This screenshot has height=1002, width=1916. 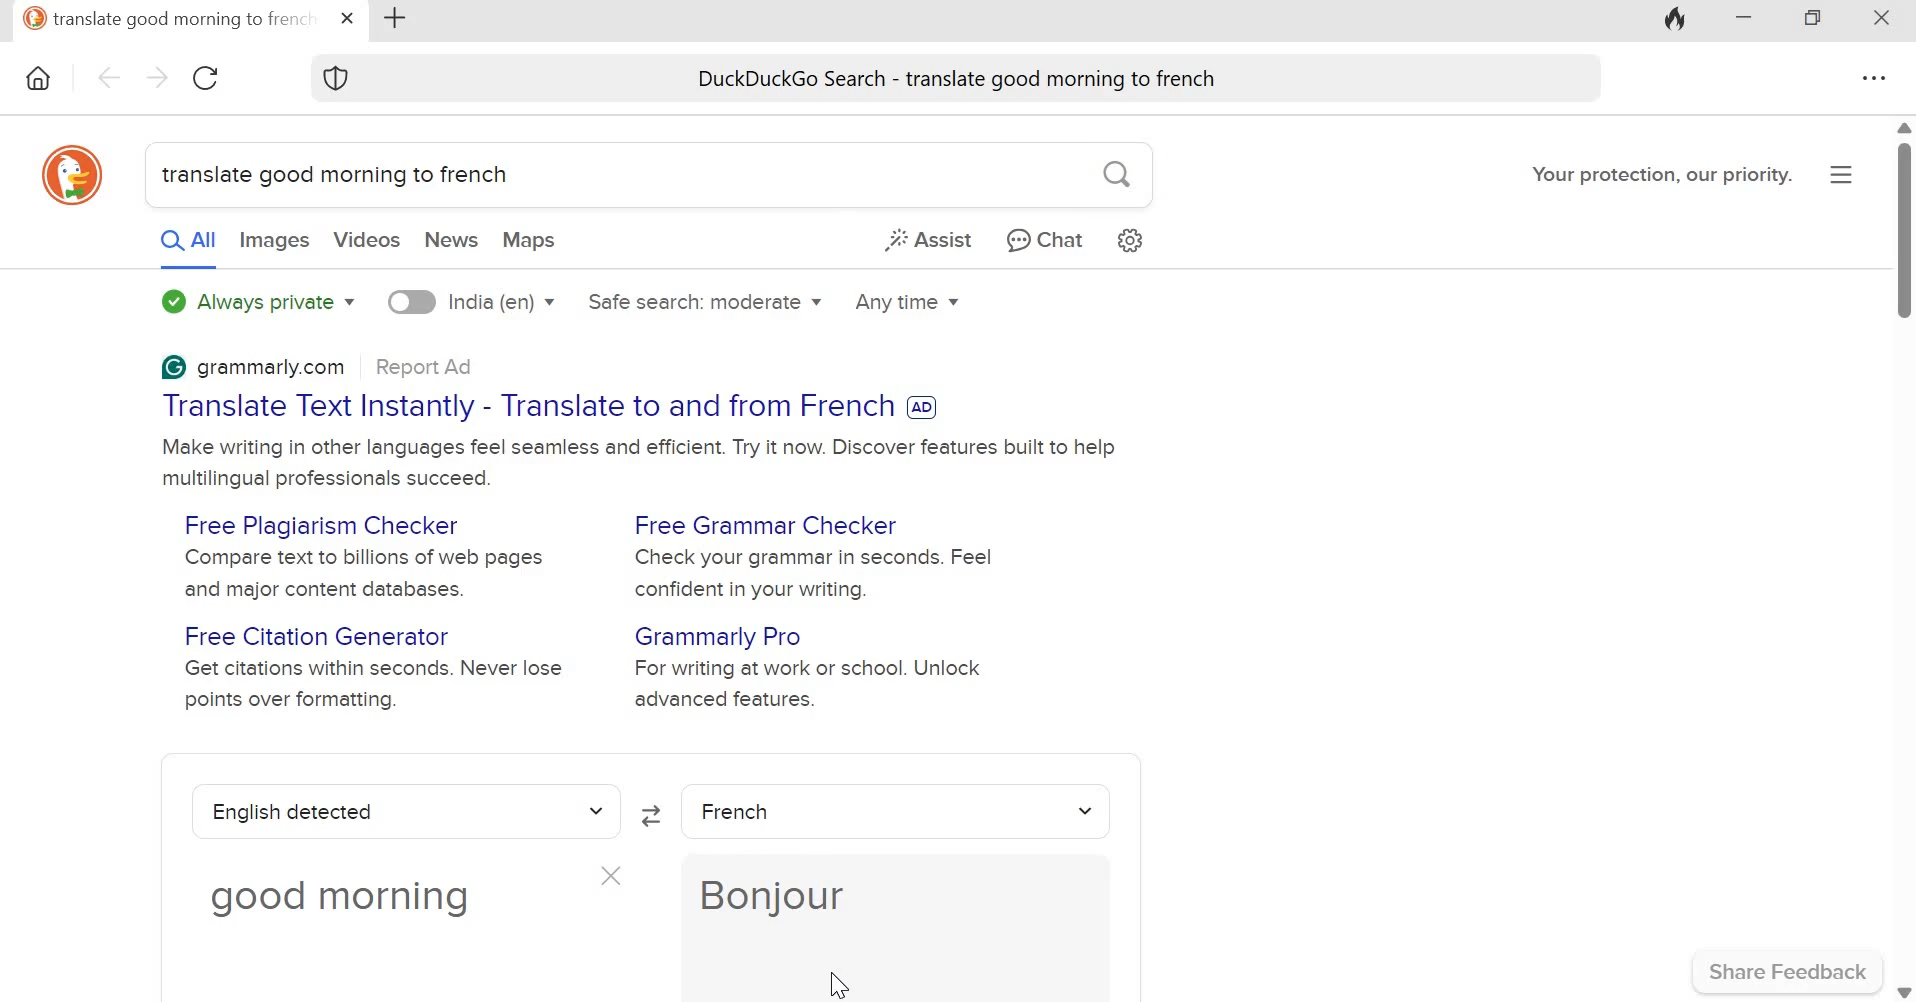 What do you see at coordinates (273, 369) in the screenshot?
I see `grammarly.com` at bounding box center [273, 369].